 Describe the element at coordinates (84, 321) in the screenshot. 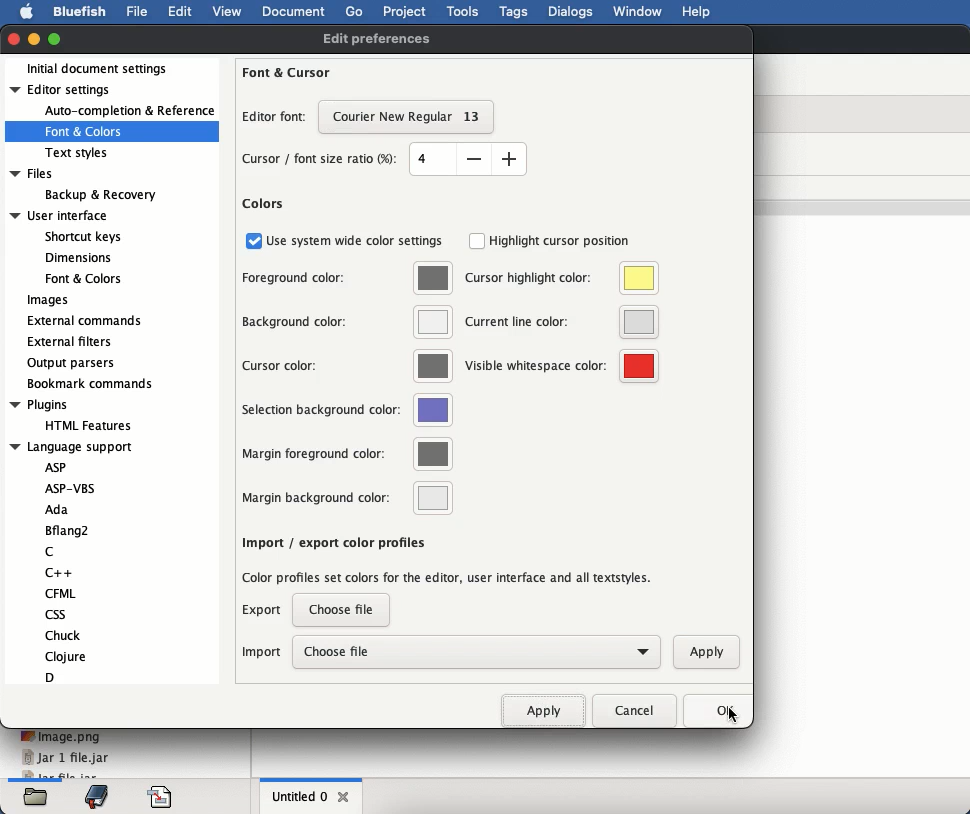

I see `external commands` at that location.